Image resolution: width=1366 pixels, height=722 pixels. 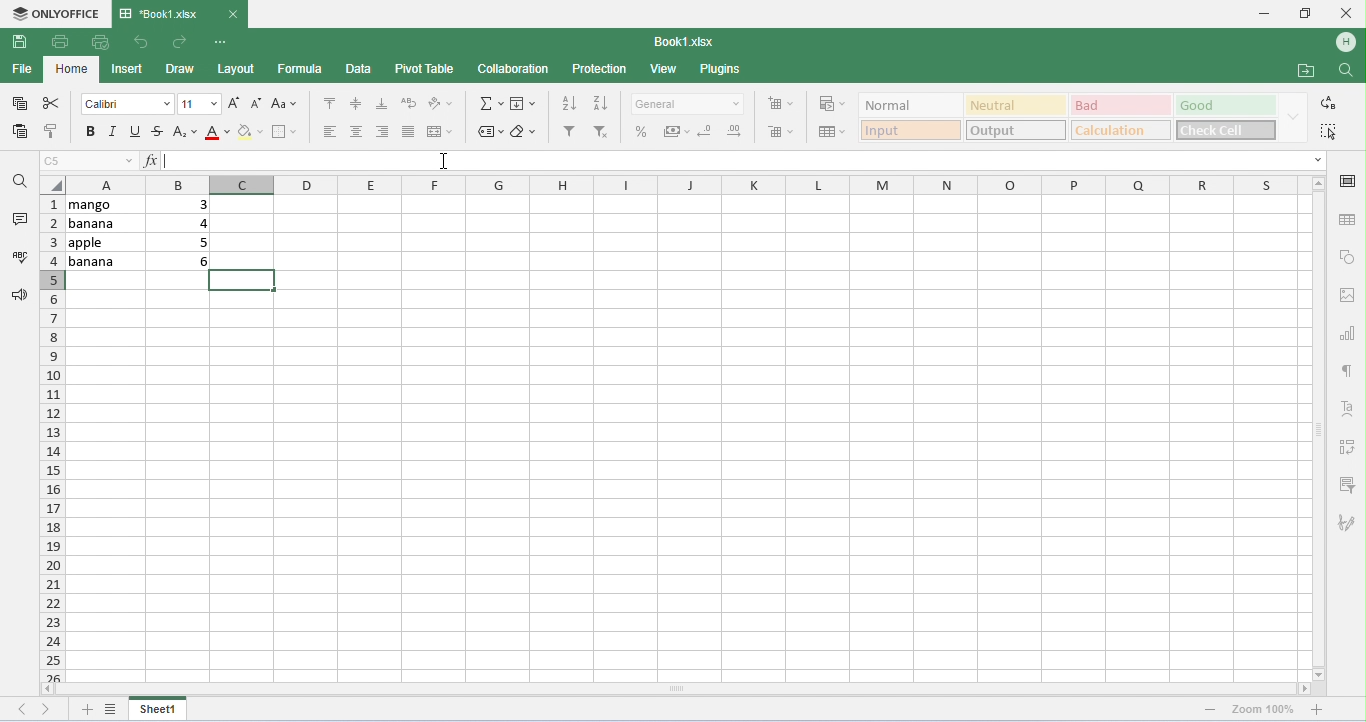 What do you see at coordinates (832, 133) in the screenshot?
I see `format as table template` at bounding box center [832, 133].